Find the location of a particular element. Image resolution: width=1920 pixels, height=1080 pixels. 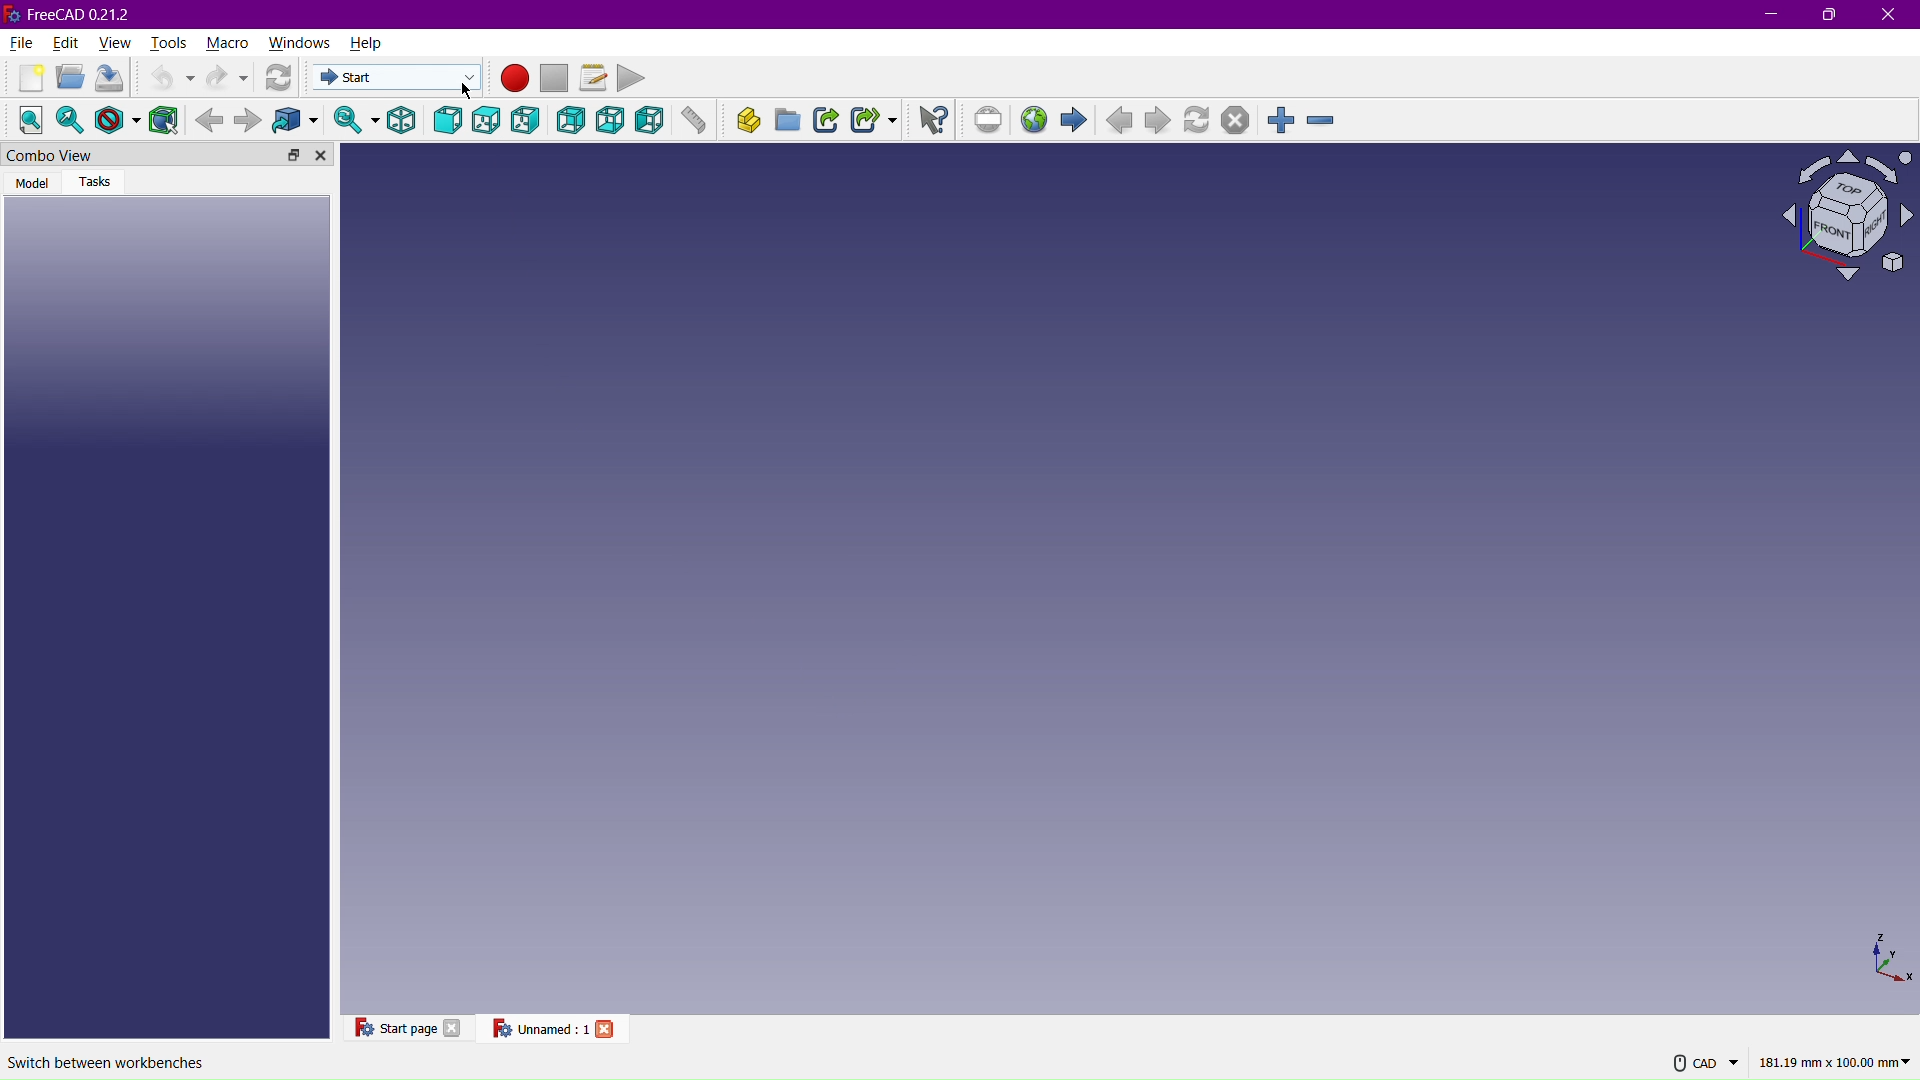

181.19 mm x 100.00 mm is located at coordinates (1835, 1063).